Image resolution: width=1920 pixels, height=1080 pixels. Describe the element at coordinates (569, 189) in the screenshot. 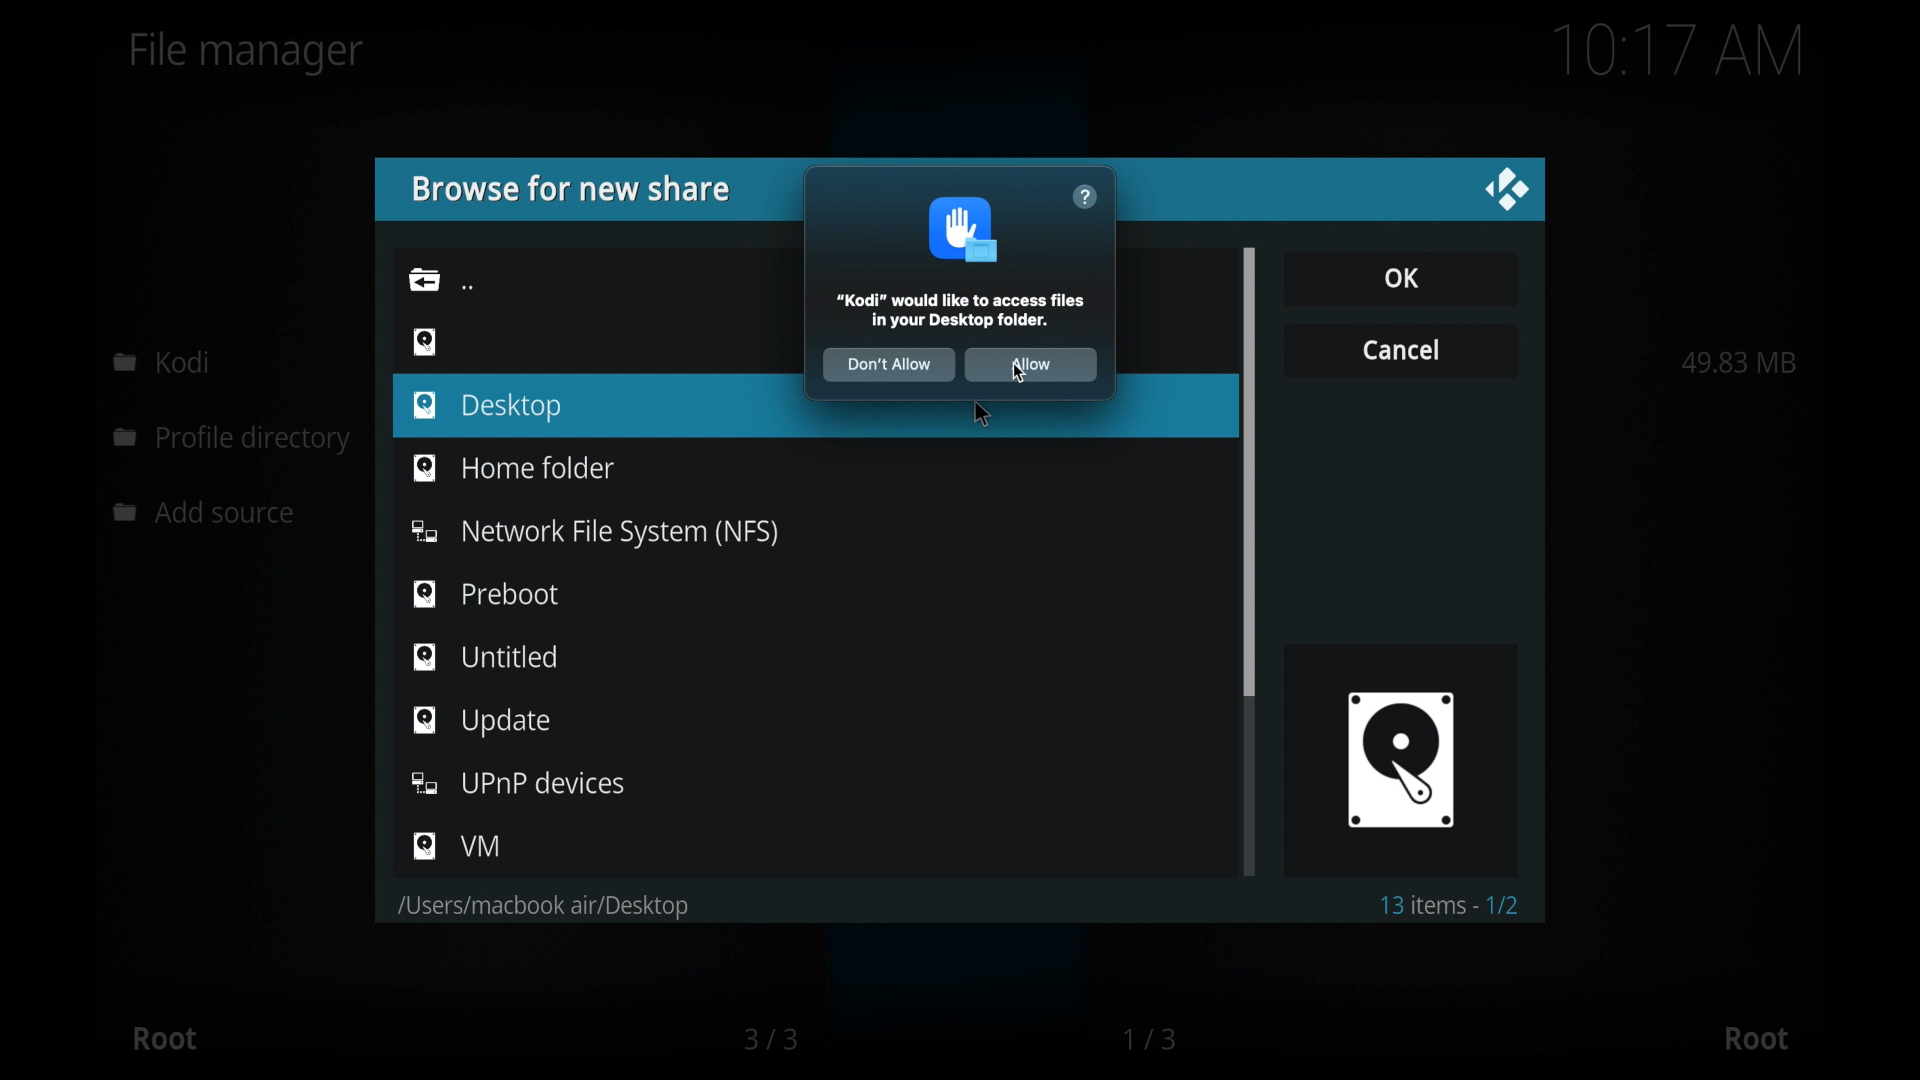

I see `browse for new share` at that location.